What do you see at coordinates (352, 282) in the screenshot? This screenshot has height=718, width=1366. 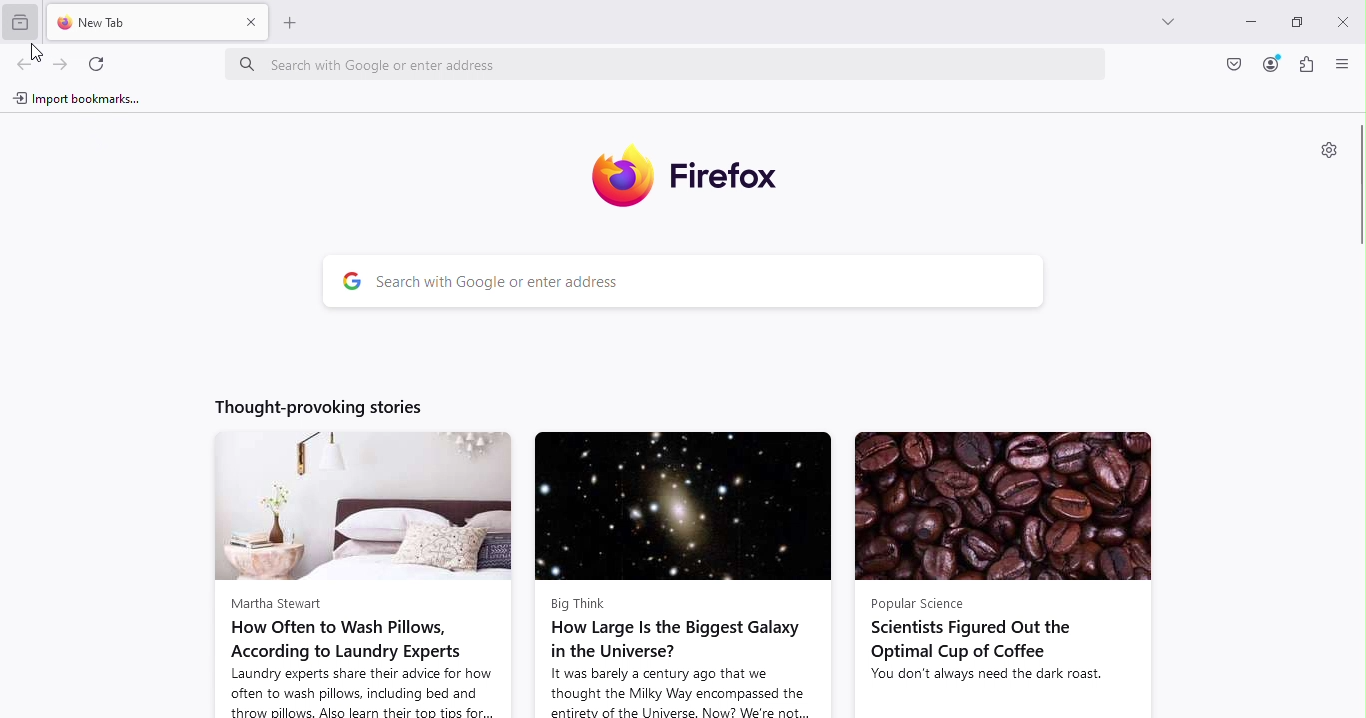 I see `google logo` at bounding box center [352, 282].